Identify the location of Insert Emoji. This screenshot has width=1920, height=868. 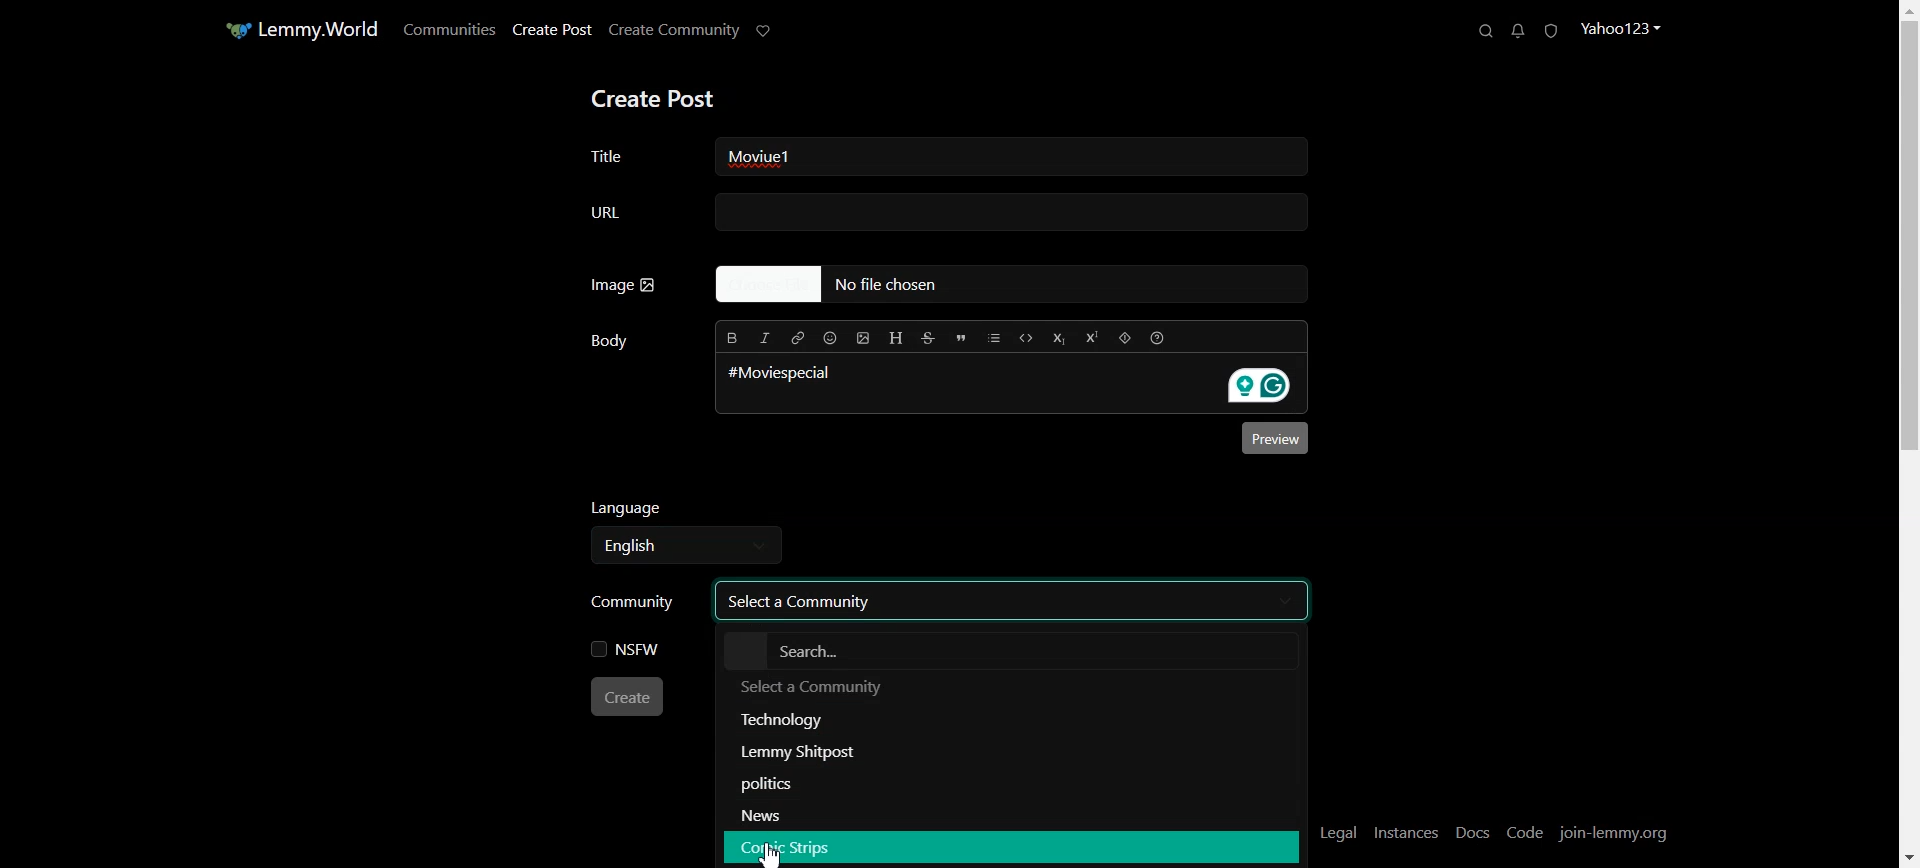
(832, 338).